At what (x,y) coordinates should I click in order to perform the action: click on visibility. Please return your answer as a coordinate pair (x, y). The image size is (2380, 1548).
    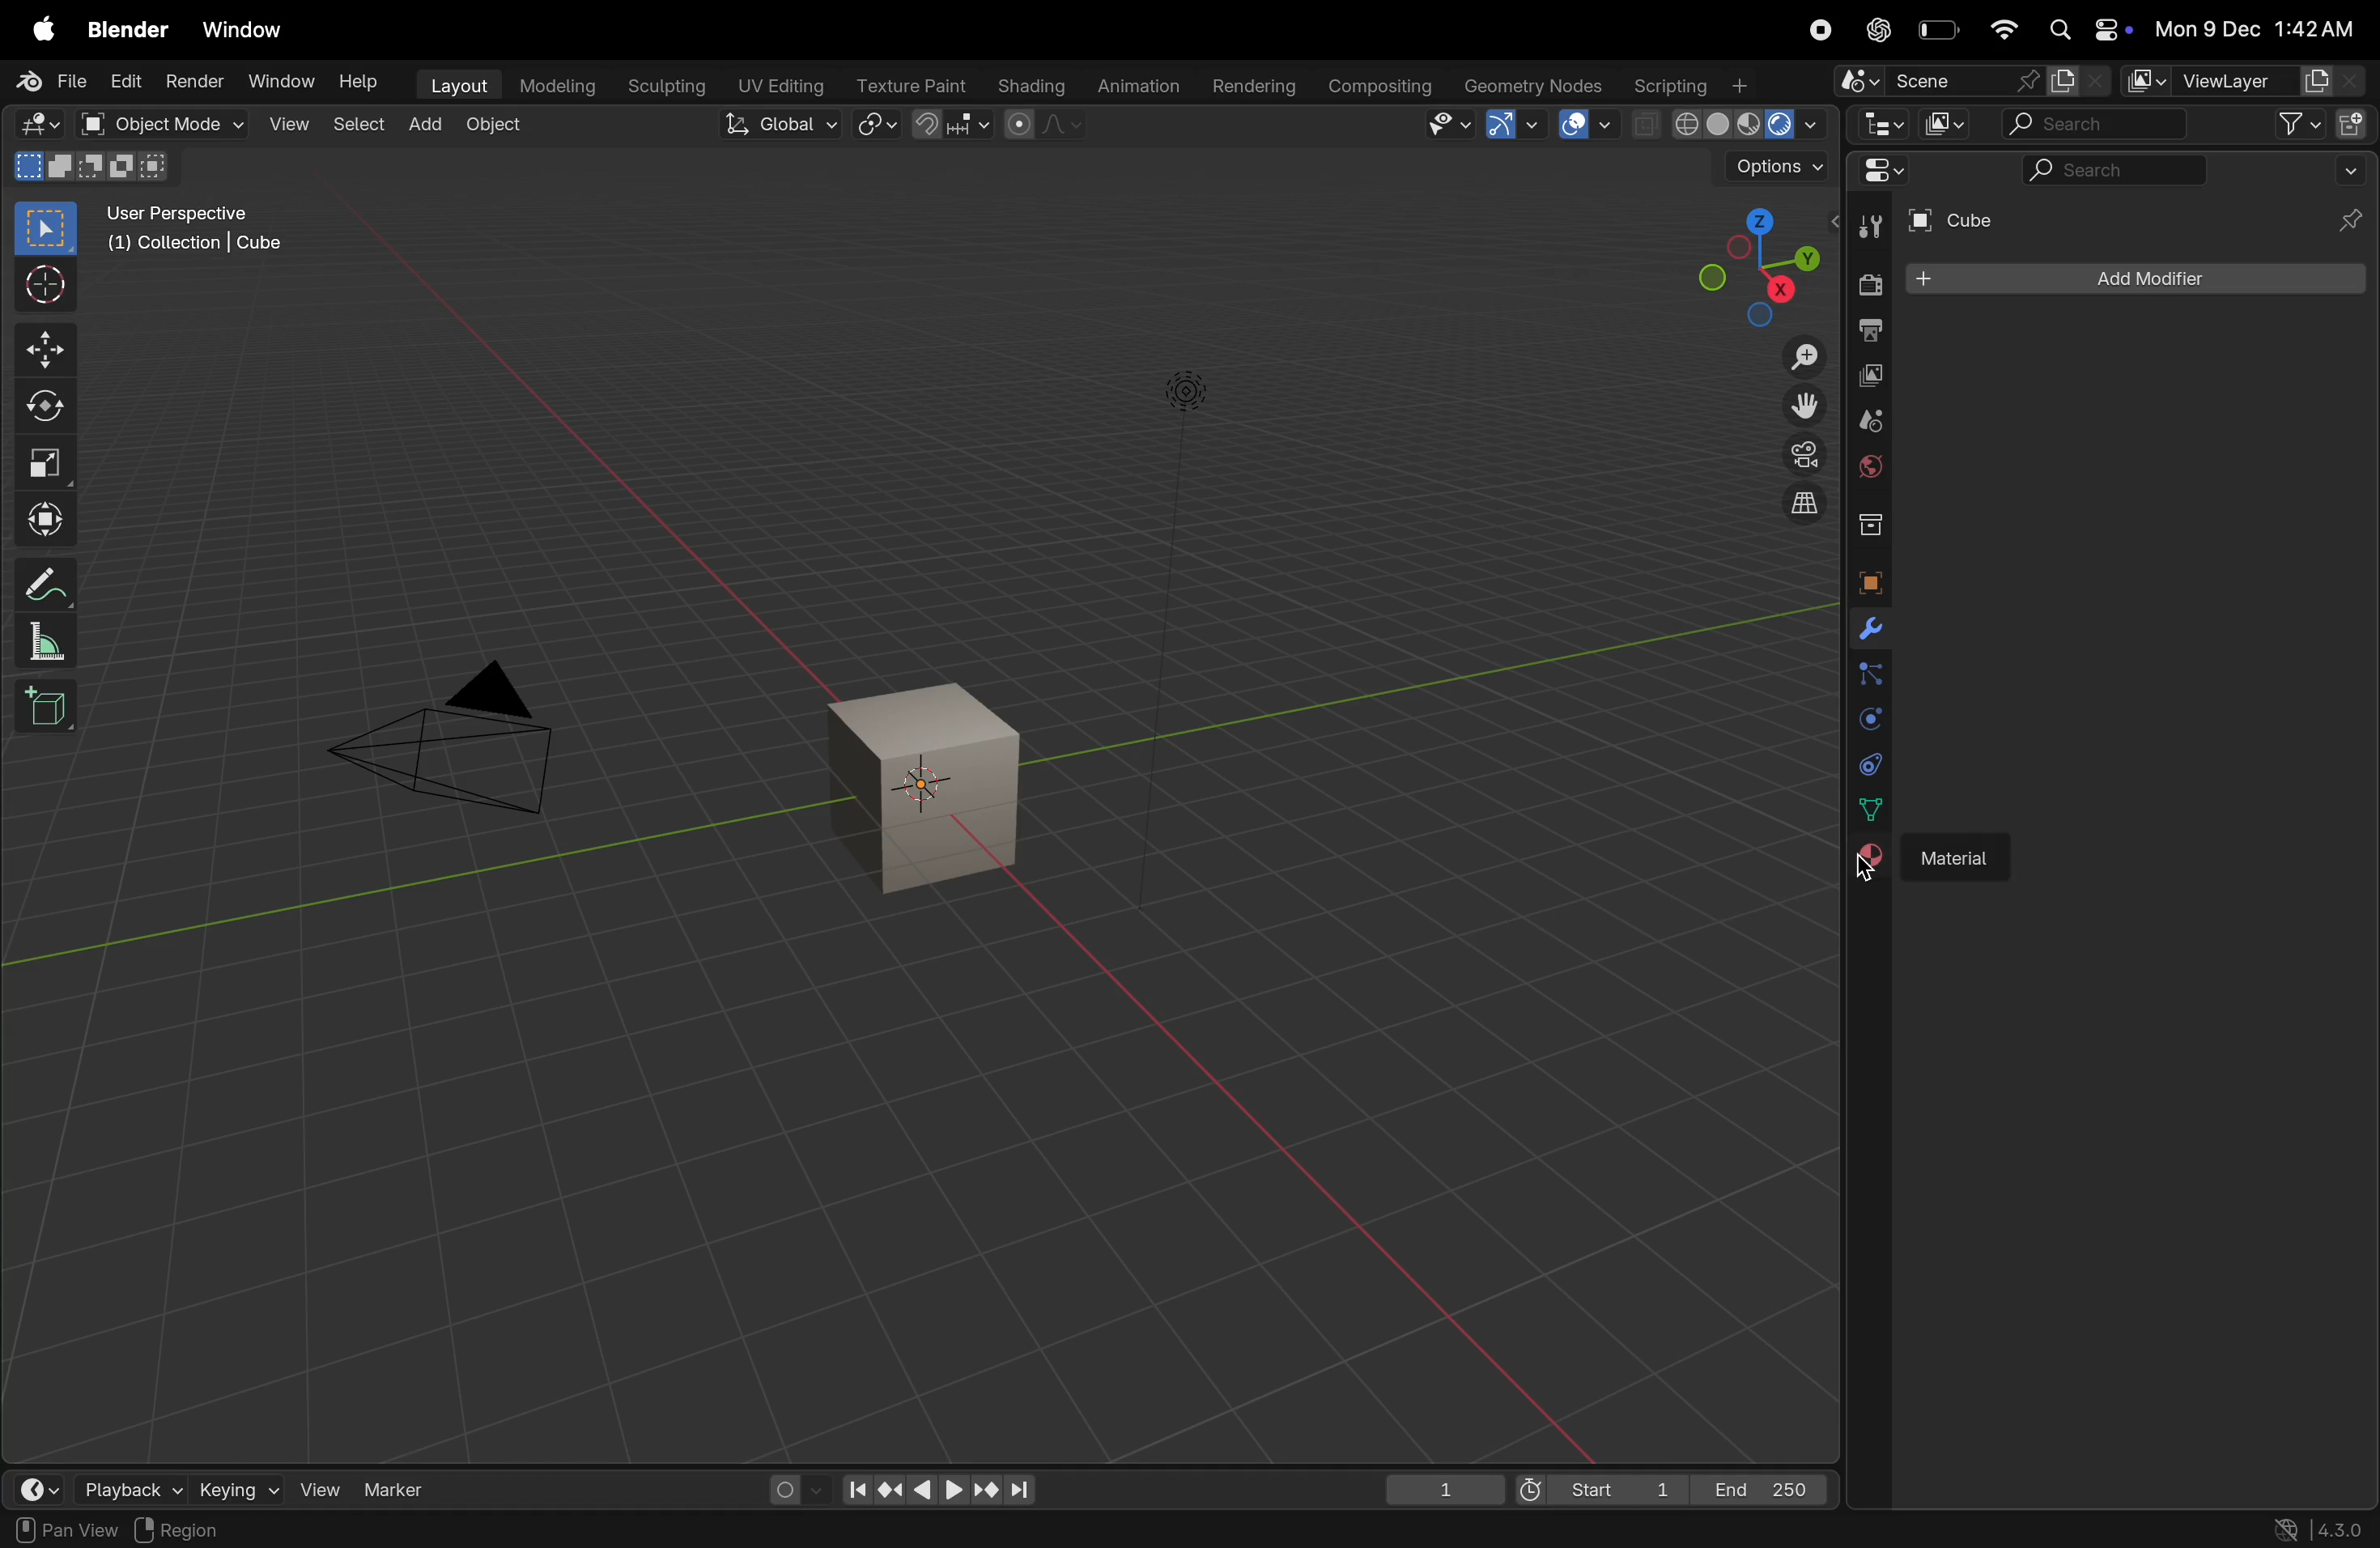
    Looking at the image, I should click on (1449, 124).